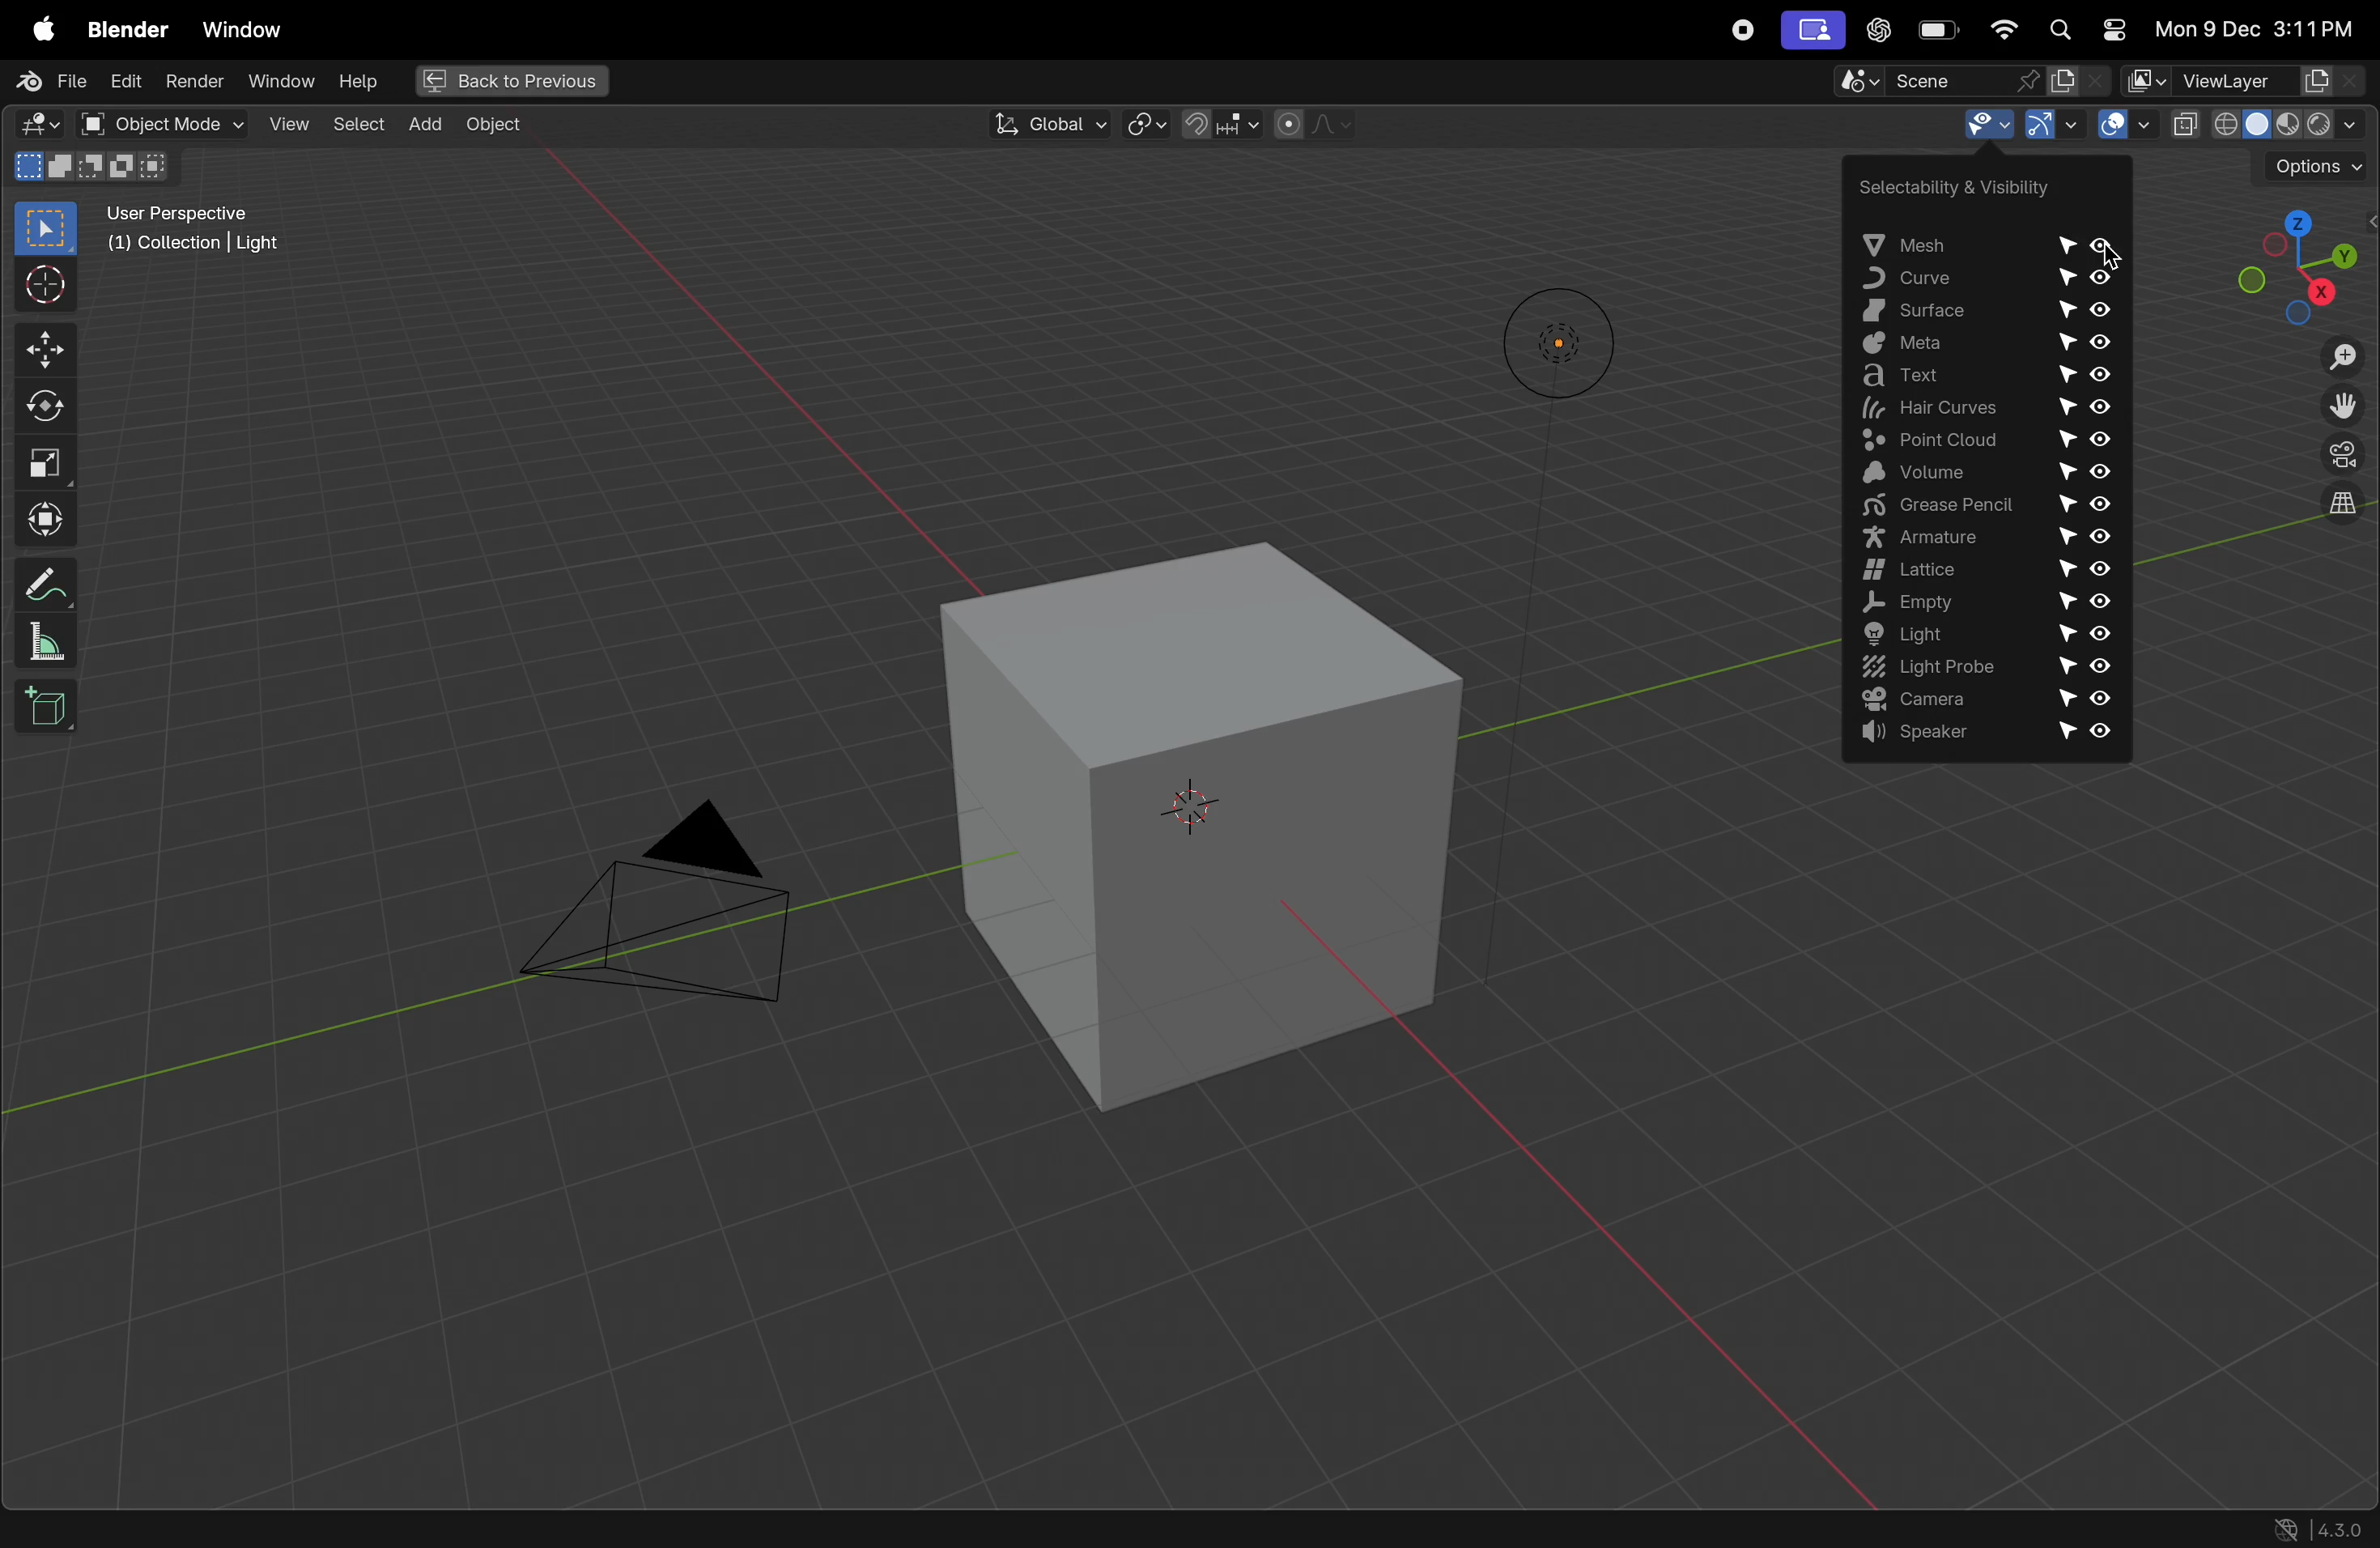 The height and width of the screenshot is (1548, 2380). I want to click on back to previous, so click(511, 81).